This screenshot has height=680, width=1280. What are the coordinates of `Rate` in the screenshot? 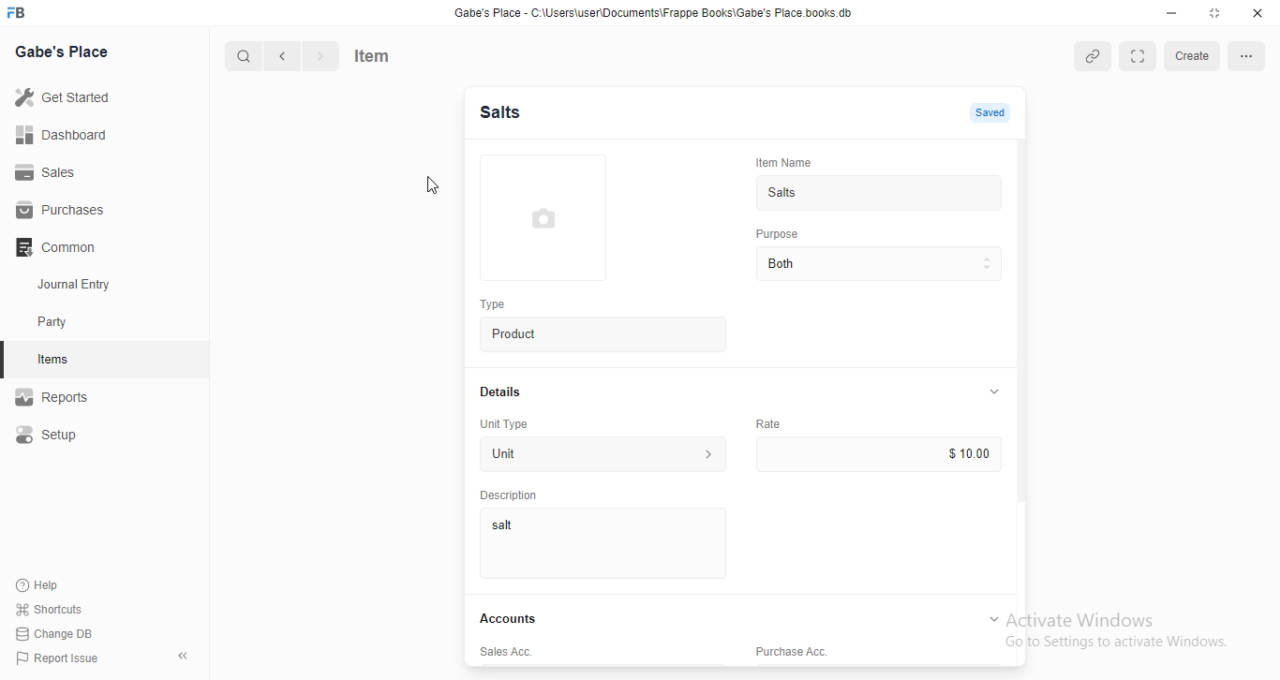 It's located at (770, 423).